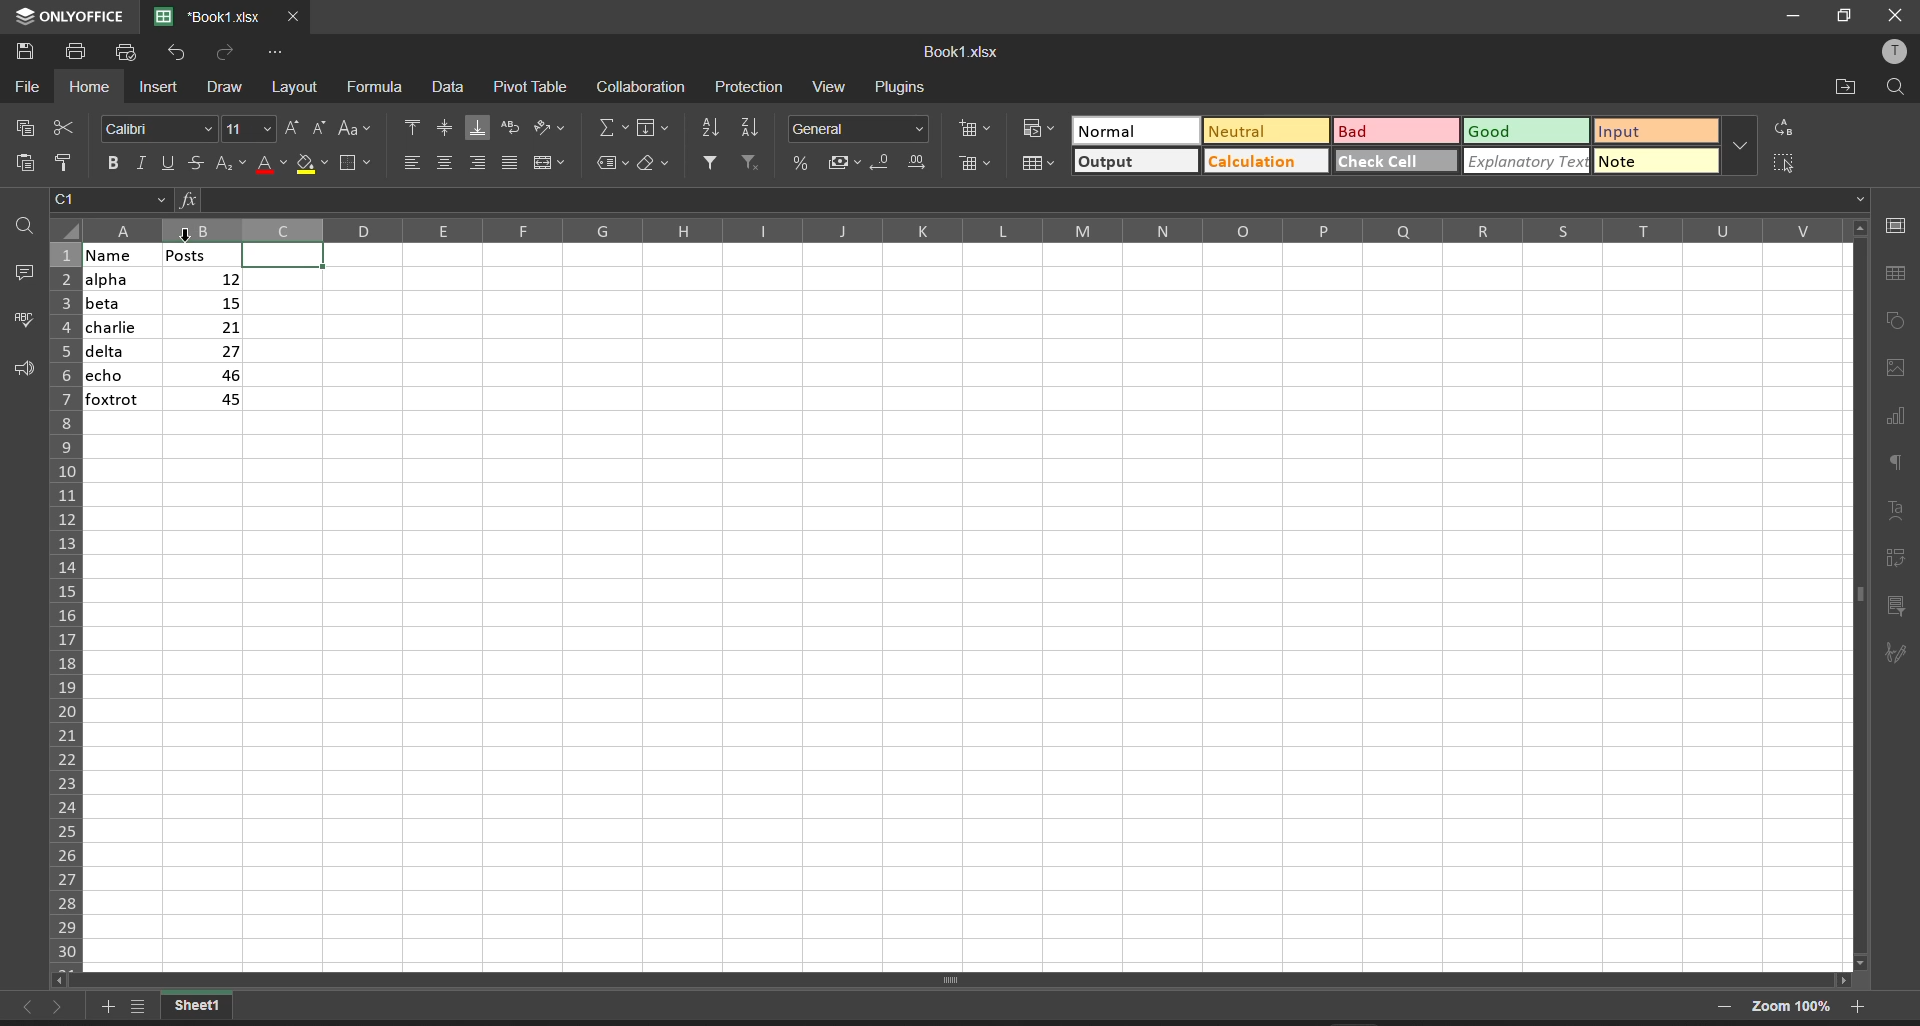 Image resolution: width=1920 pixels, height=1026 pixels. What do you see at coordinates (206, 331) in the screenshot?
I see `posts` at bounding box center [206, 331].